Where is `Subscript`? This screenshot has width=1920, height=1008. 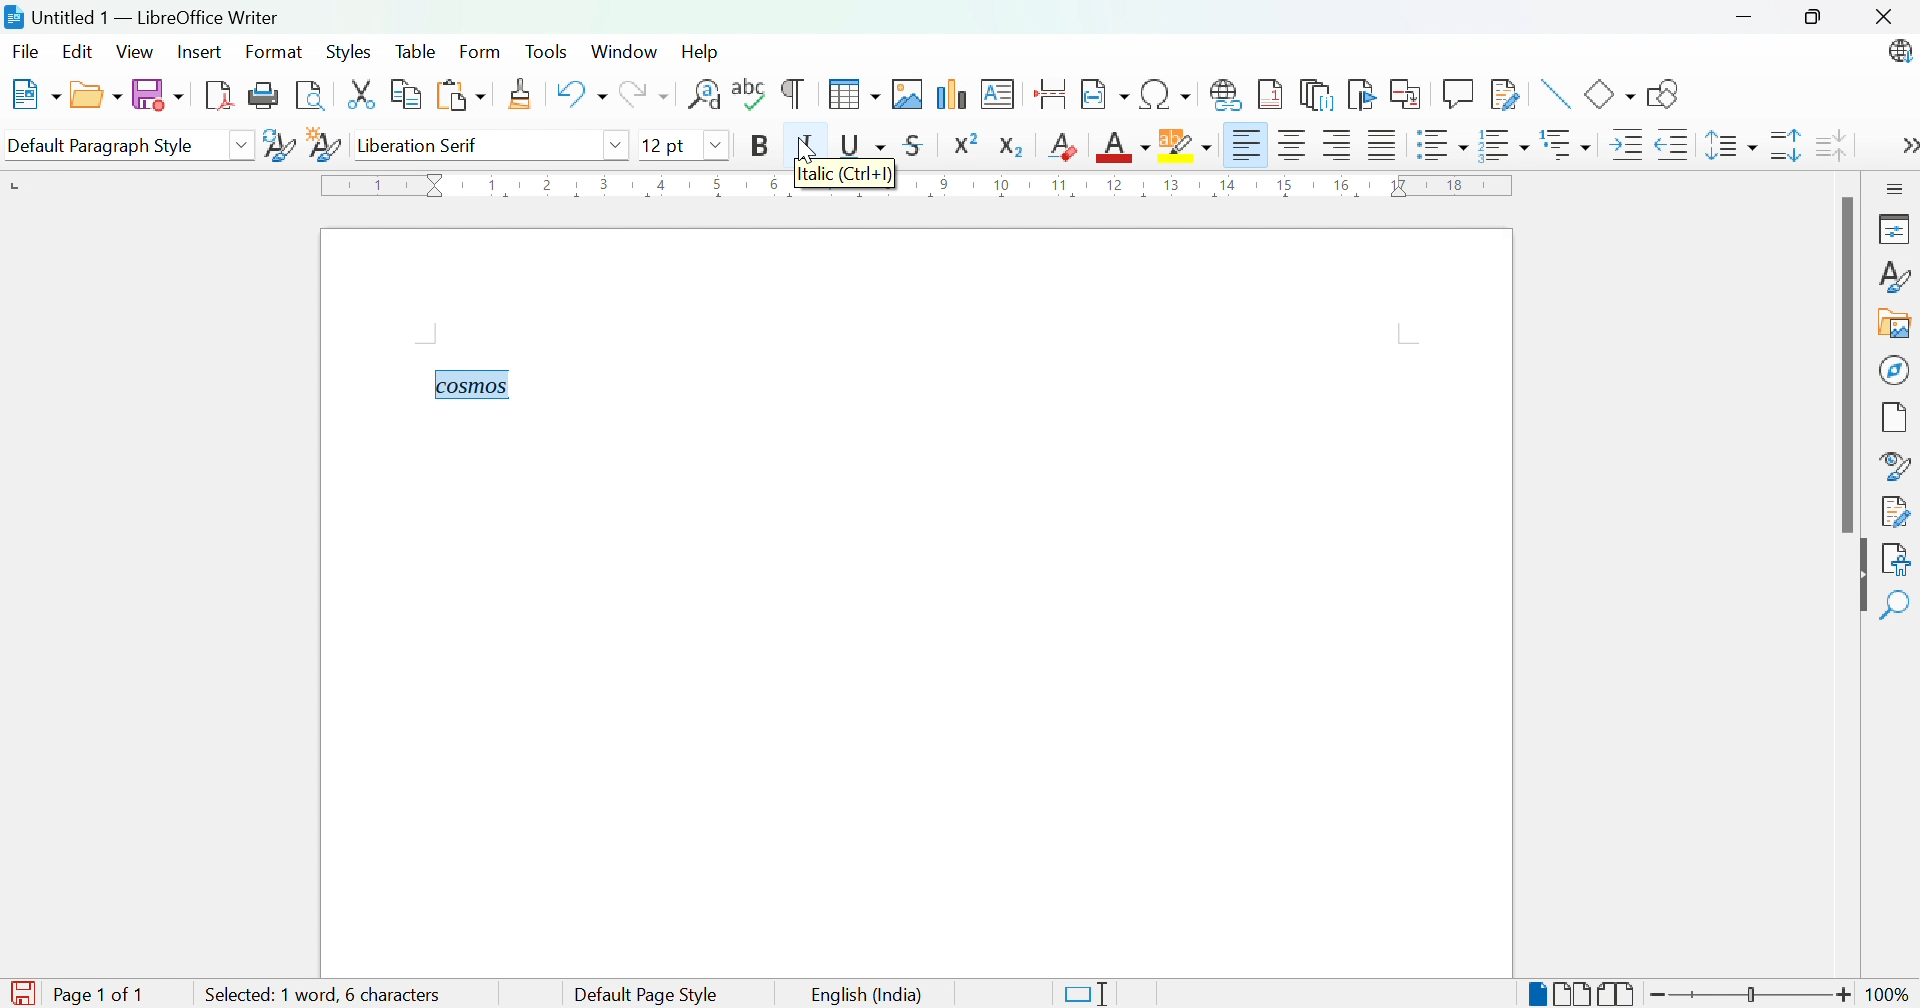 Subscript is located at coordinates (1013, 148).